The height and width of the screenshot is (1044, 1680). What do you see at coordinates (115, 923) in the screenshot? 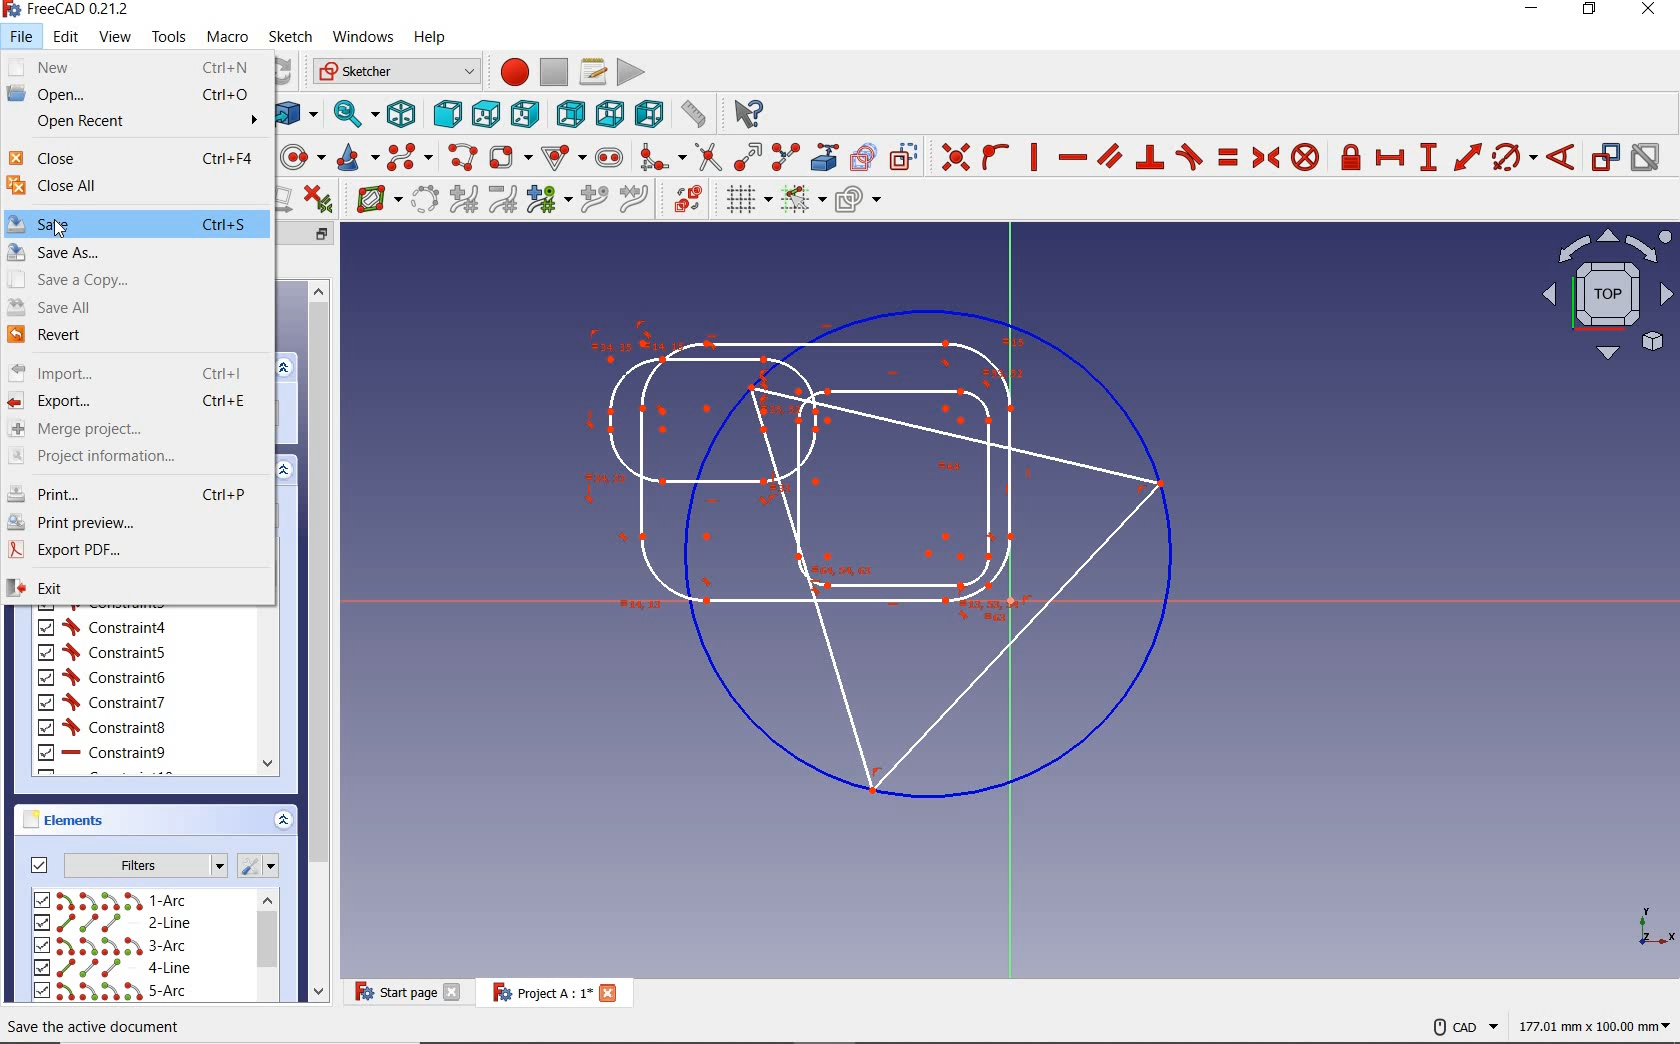
I see `2-line` at bounding box center [115, 923].